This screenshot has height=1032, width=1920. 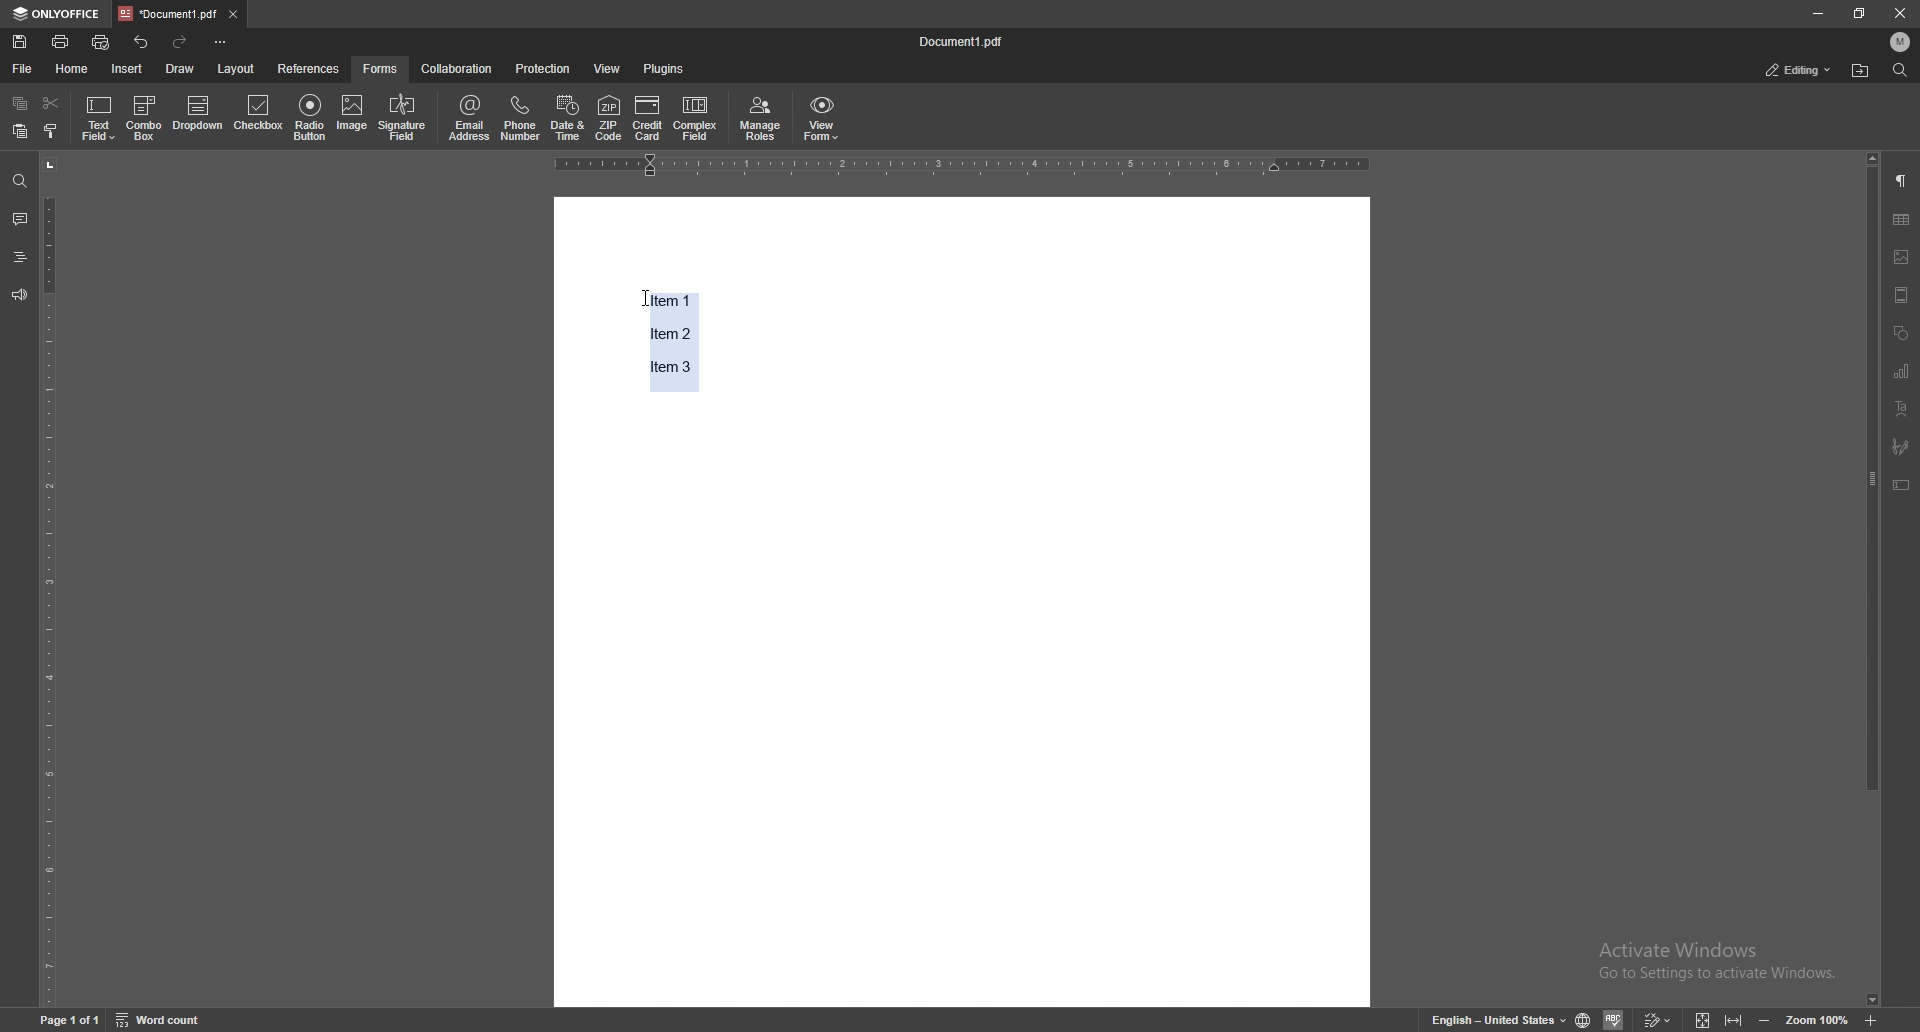 I want to click on paste, so click(x=19, y=131).